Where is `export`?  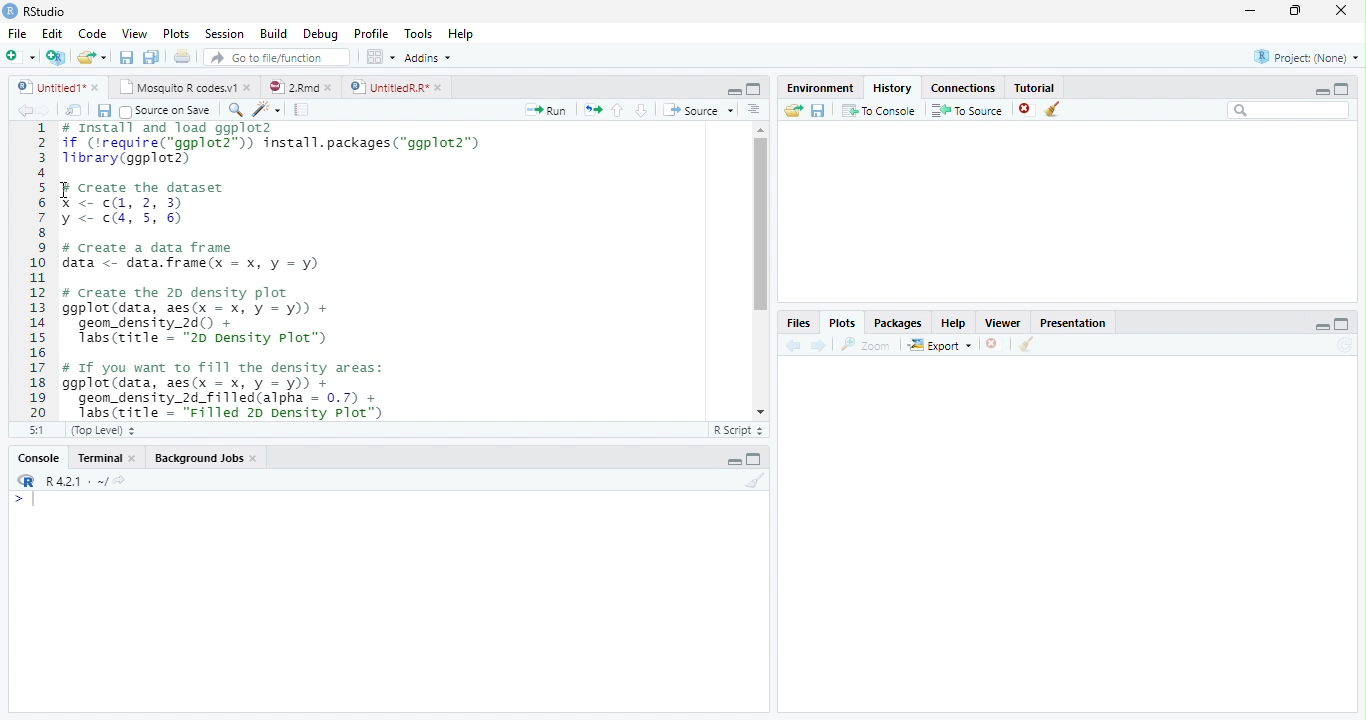
export is located at coordinates (939, 346).